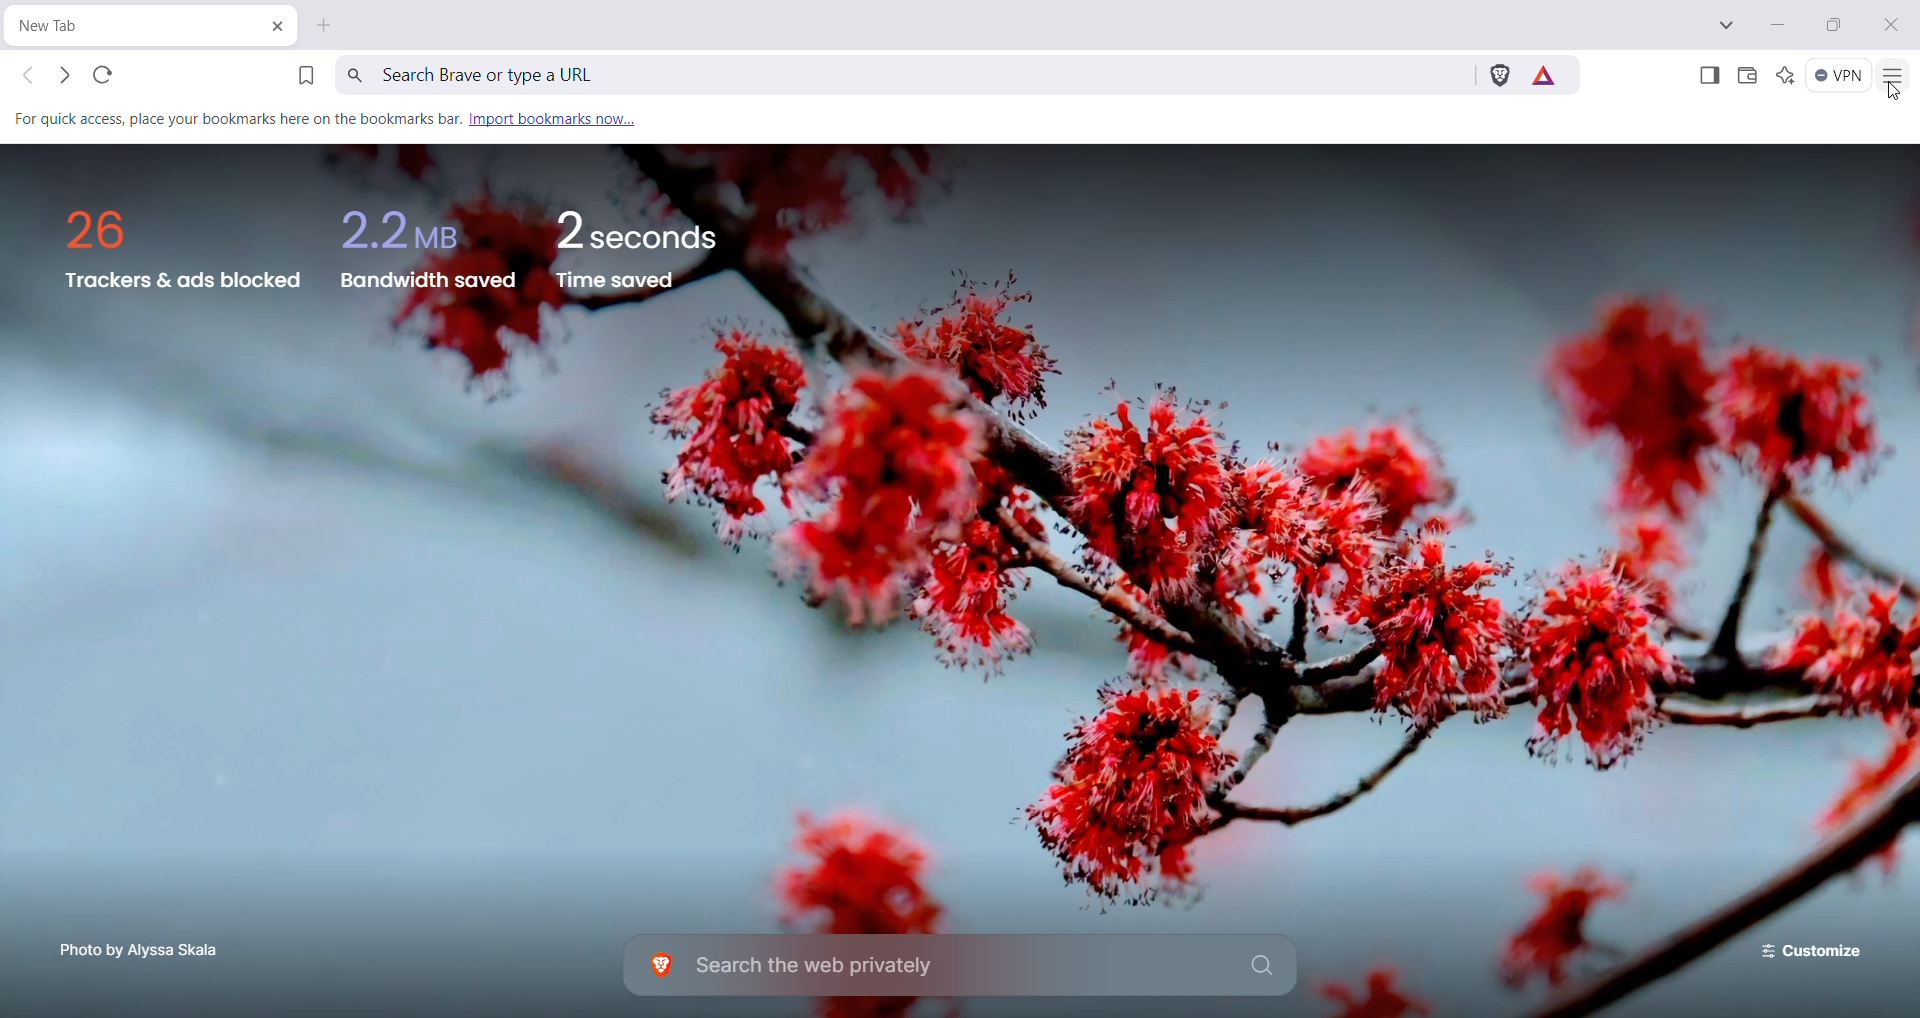  Describe the element at coordinates (1545, 75) in the screenshot. I see `Earn tokens for private Ads you see on Brave` at that location.